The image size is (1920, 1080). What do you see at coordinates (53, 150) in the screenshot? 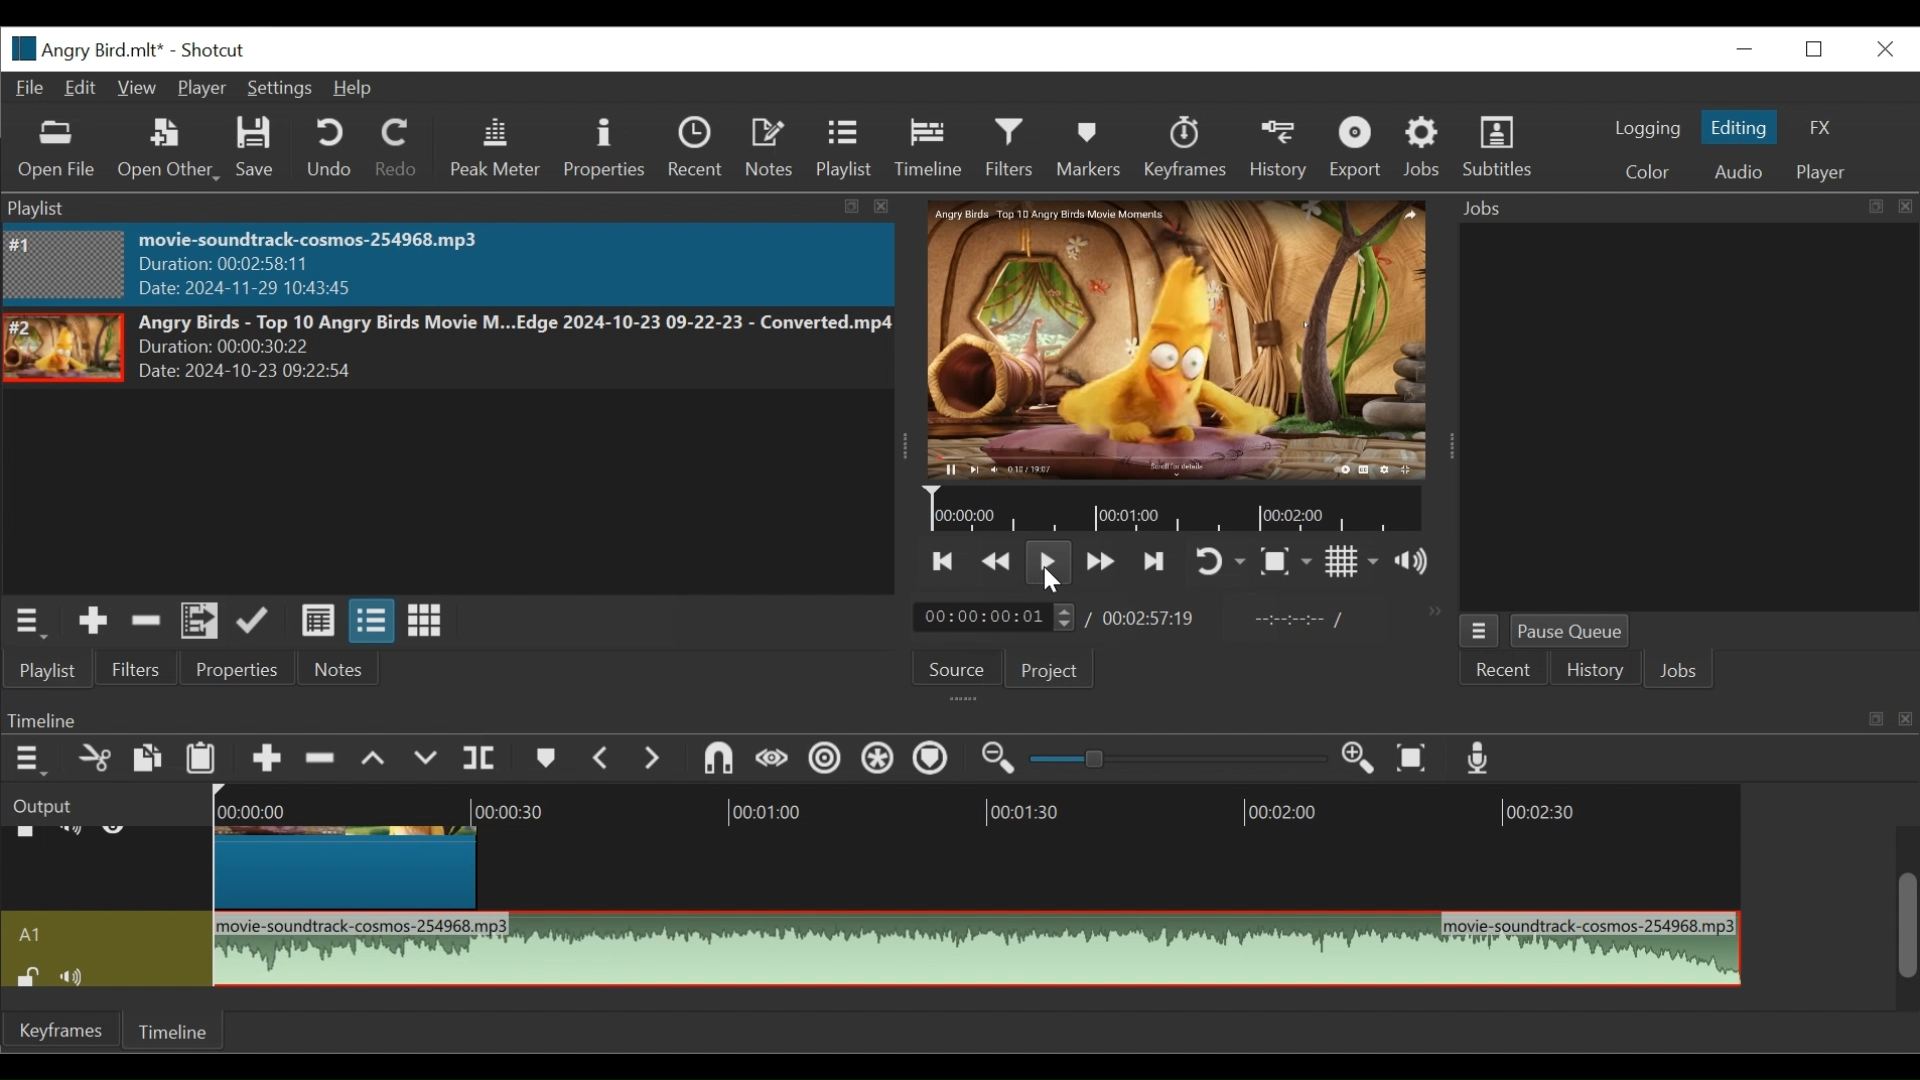
I see `Open File` at bounding box center [53, 150].